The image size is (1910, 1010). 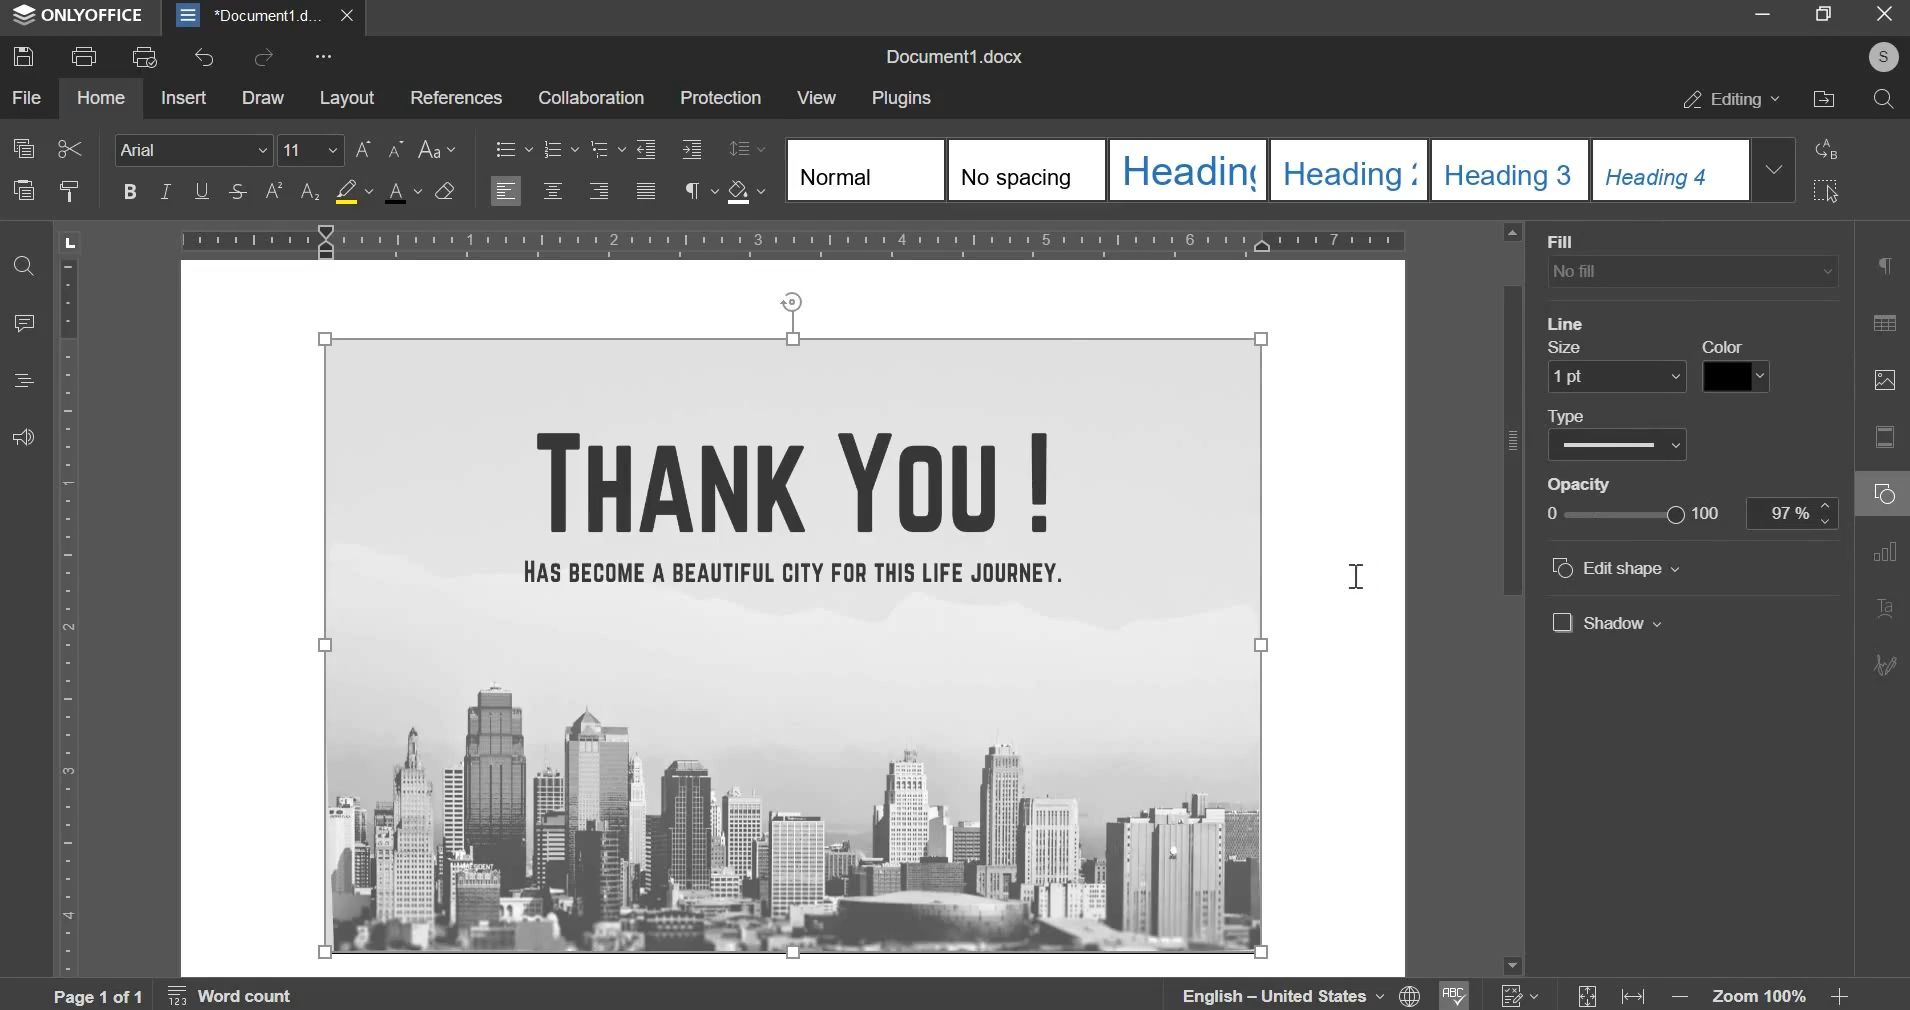 What do you see at coordinates (1186, 170) in the screenshot?
I see `Heading 1` at bounding box center [1186, 170].